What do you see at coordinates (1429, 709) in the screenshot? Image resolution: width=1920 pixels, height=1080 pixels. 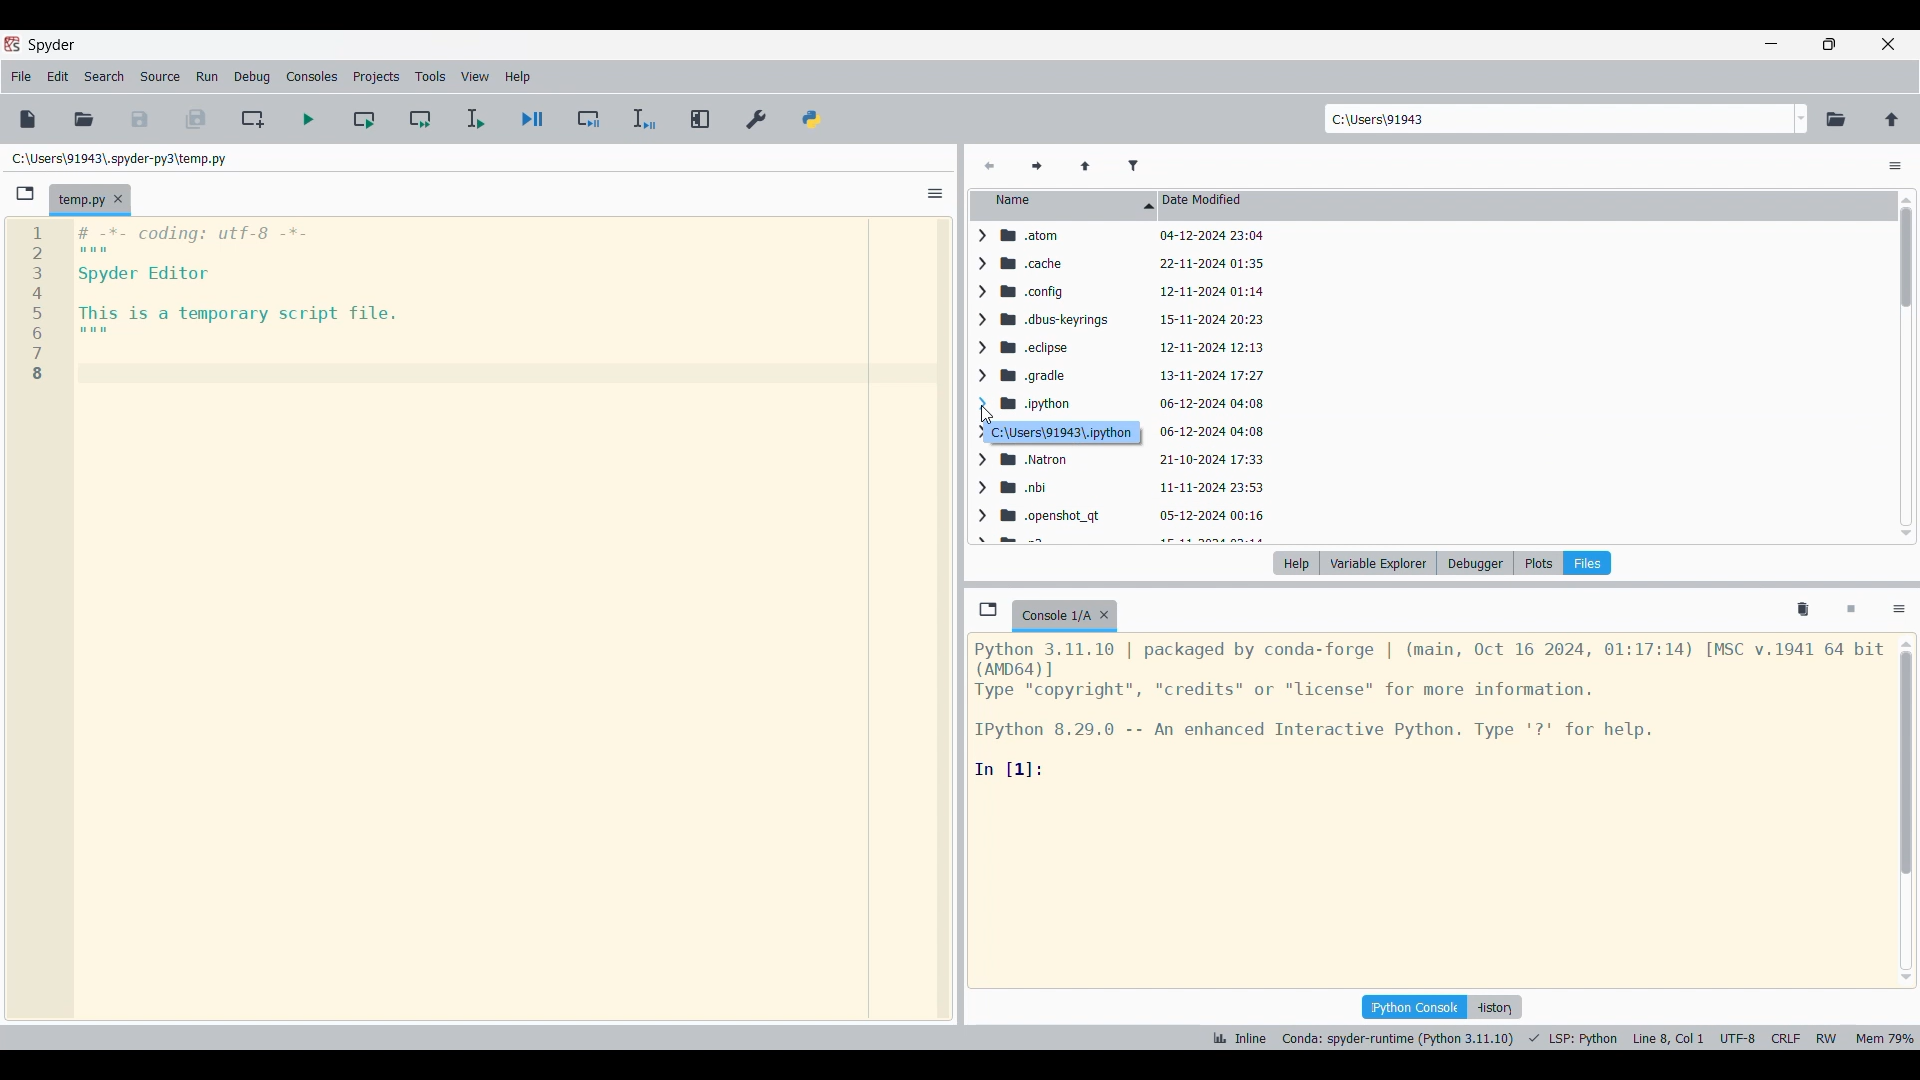 I see `Code details` at bounding box center [1429, 709].